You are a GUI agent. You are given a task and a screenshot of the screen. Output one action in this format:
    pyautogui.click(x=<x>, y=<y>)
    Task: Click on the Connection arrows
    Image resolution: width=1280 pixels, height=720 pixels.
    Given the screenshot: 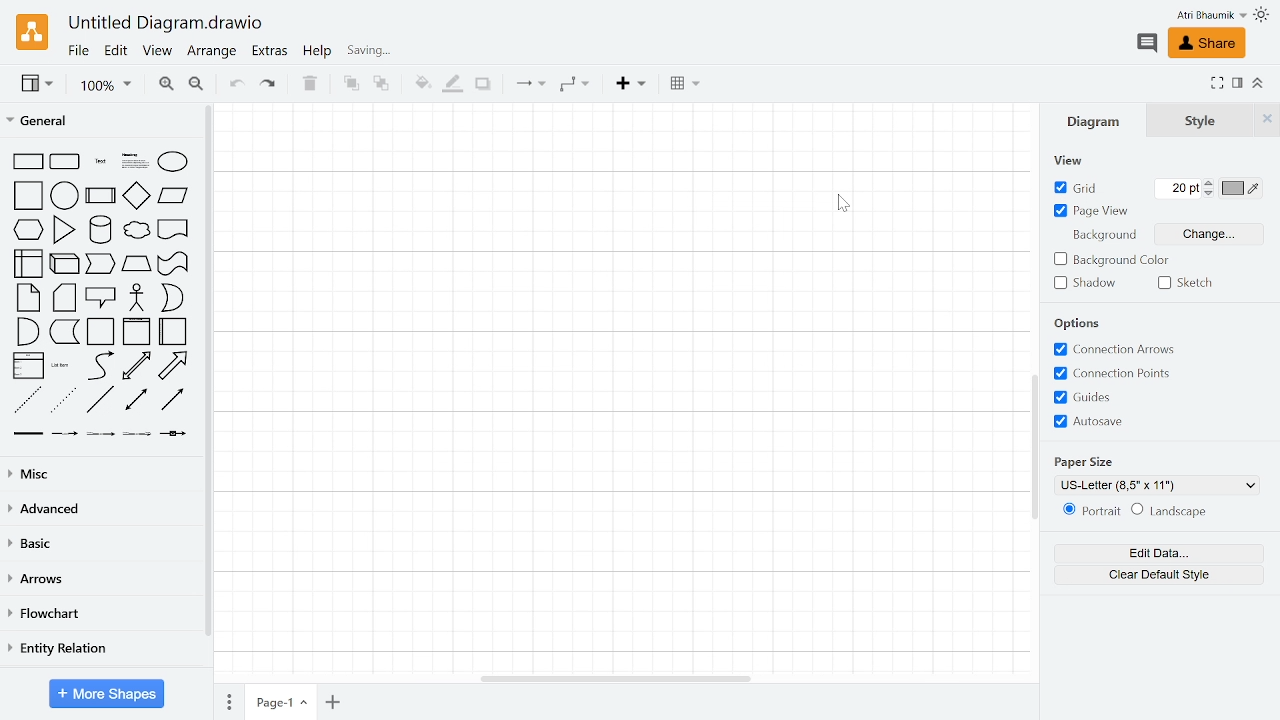 What is the action you would take?
    pyautogui.click(x=1116, y=351)
    